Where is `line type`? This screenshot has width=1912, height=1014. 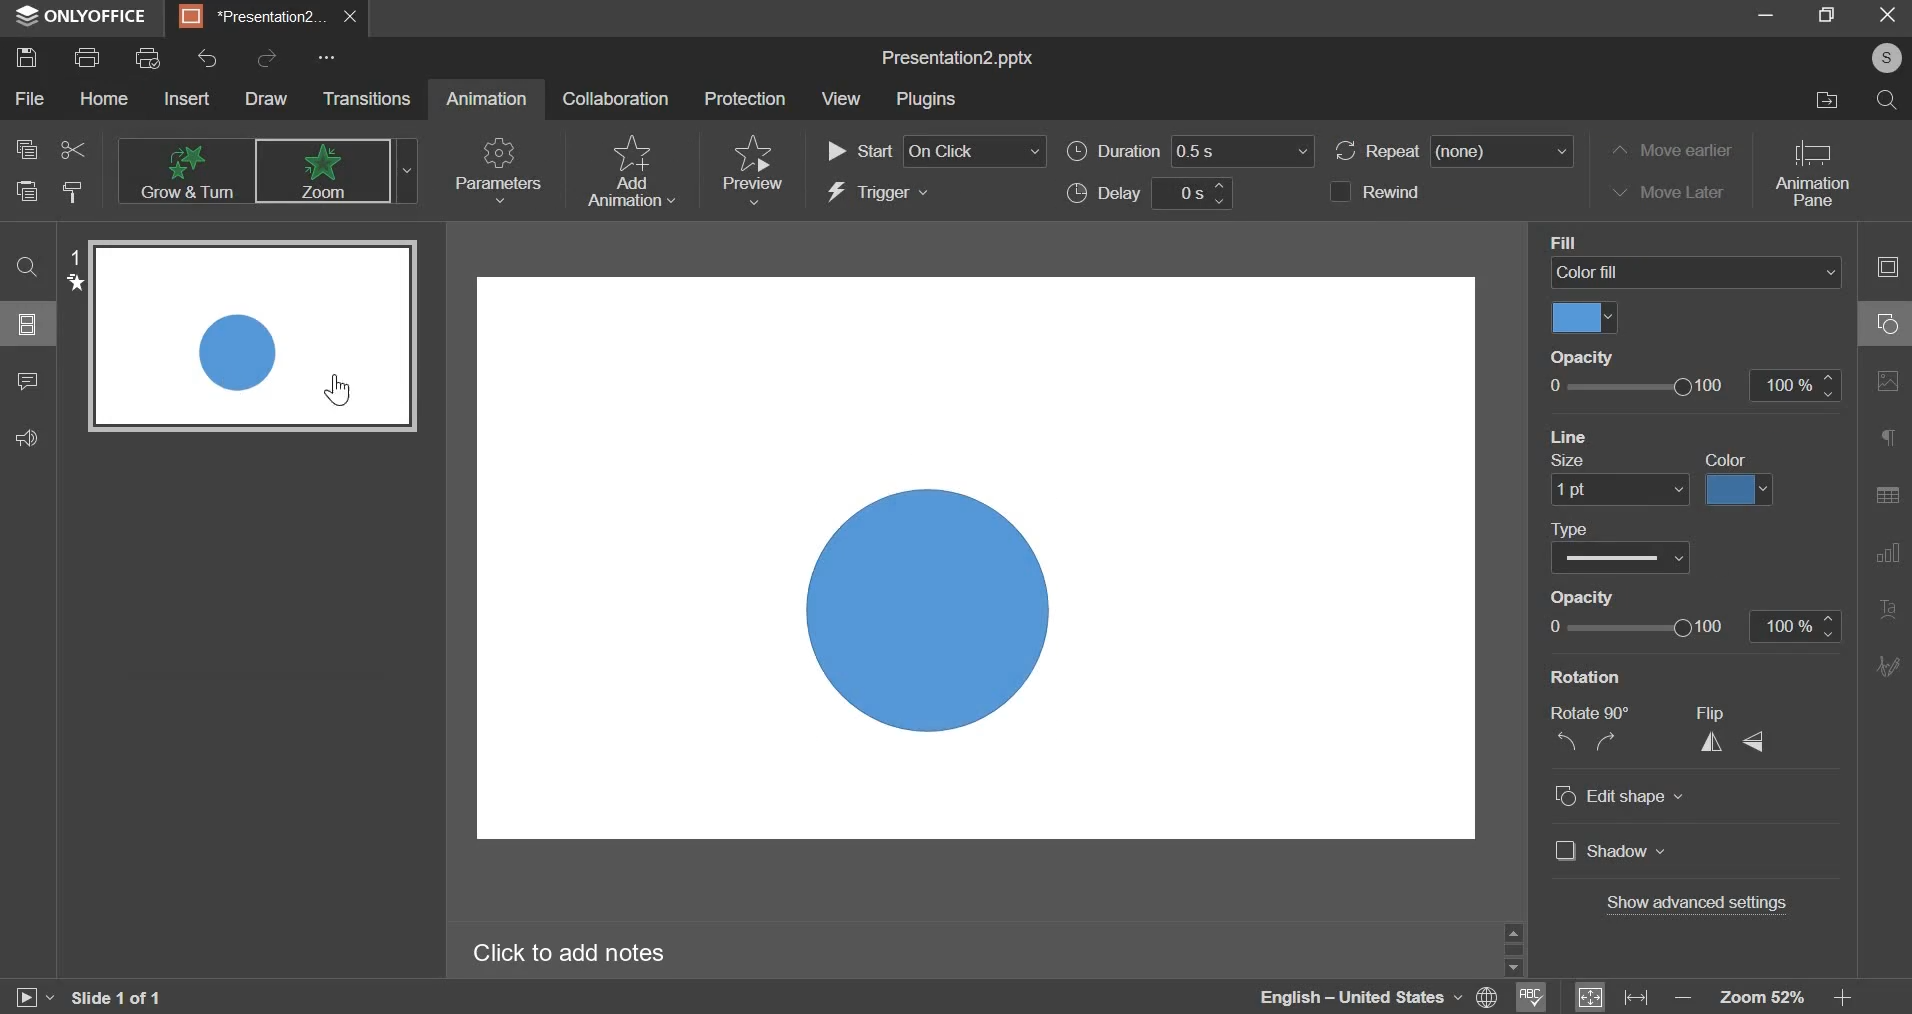 line type is located at coordinates (1622, 558).